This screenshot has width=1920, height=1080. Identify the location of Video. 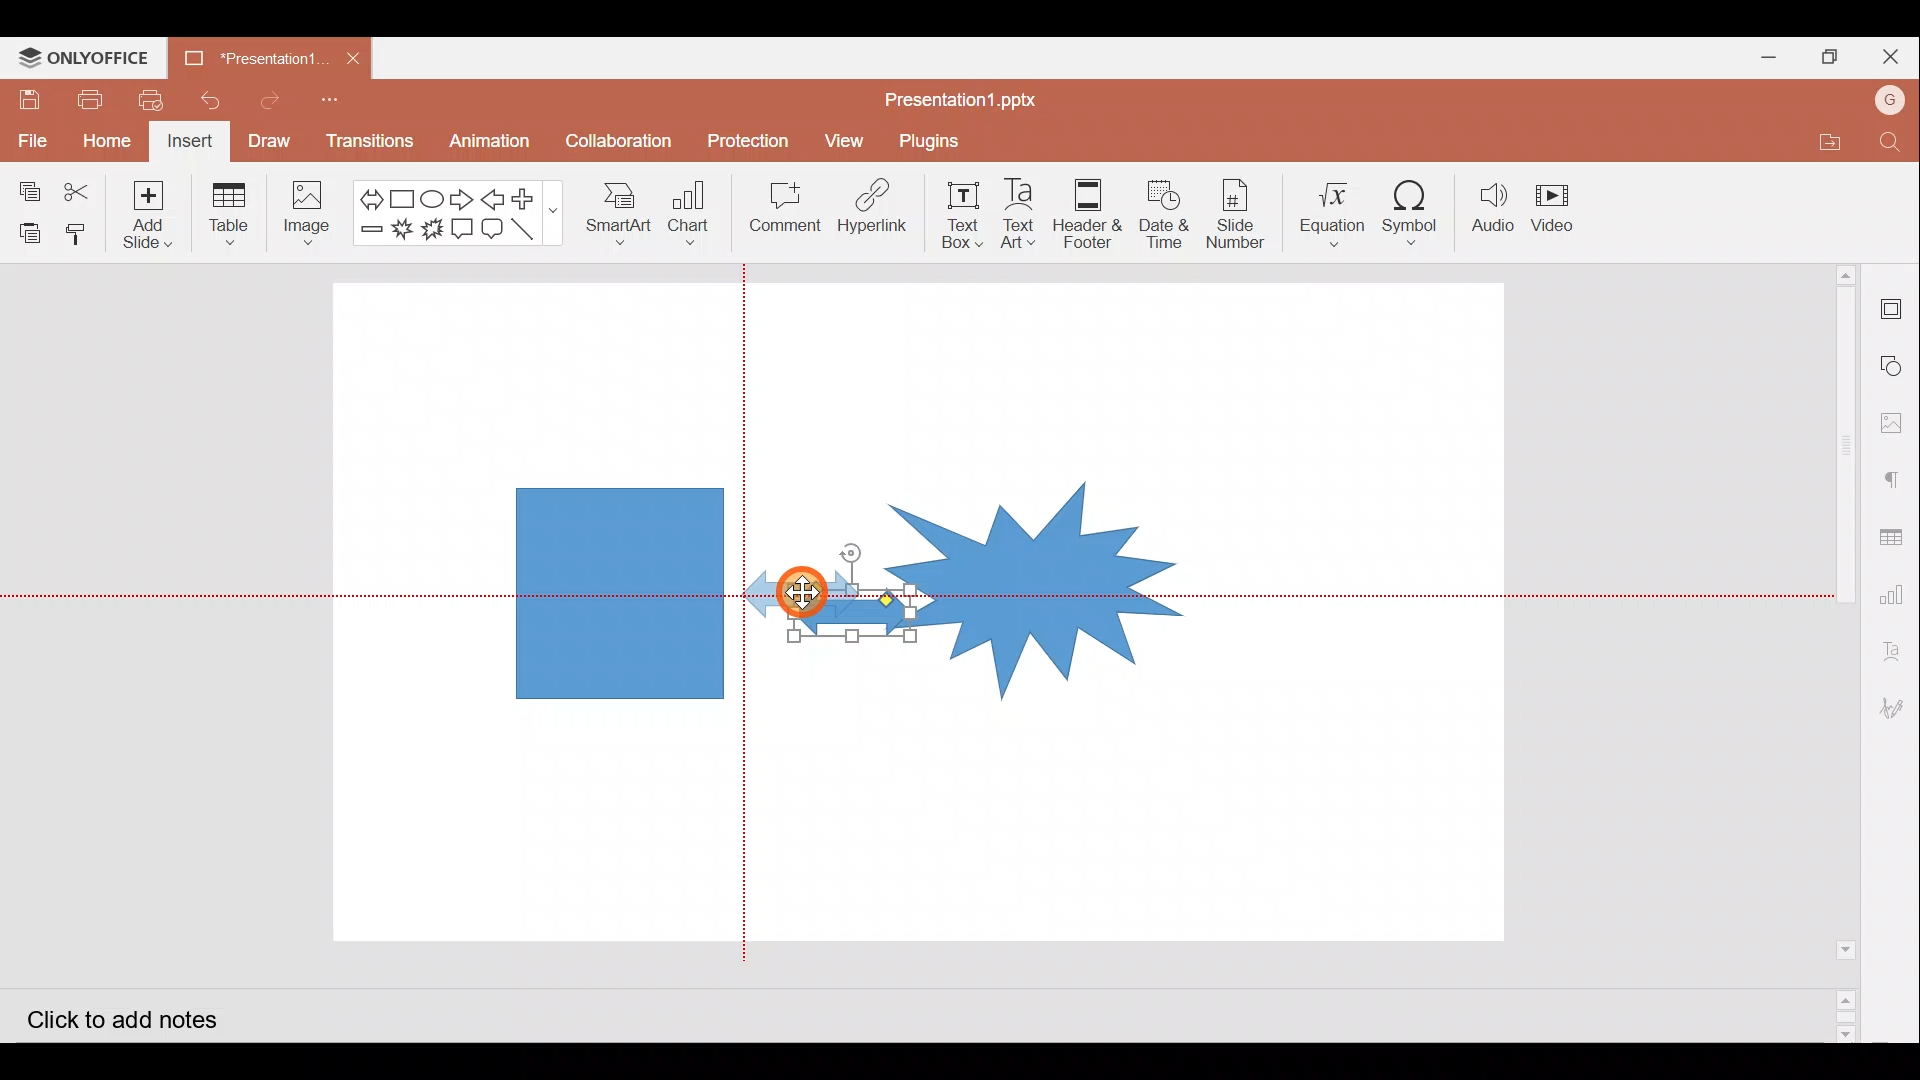
(1565, 210).